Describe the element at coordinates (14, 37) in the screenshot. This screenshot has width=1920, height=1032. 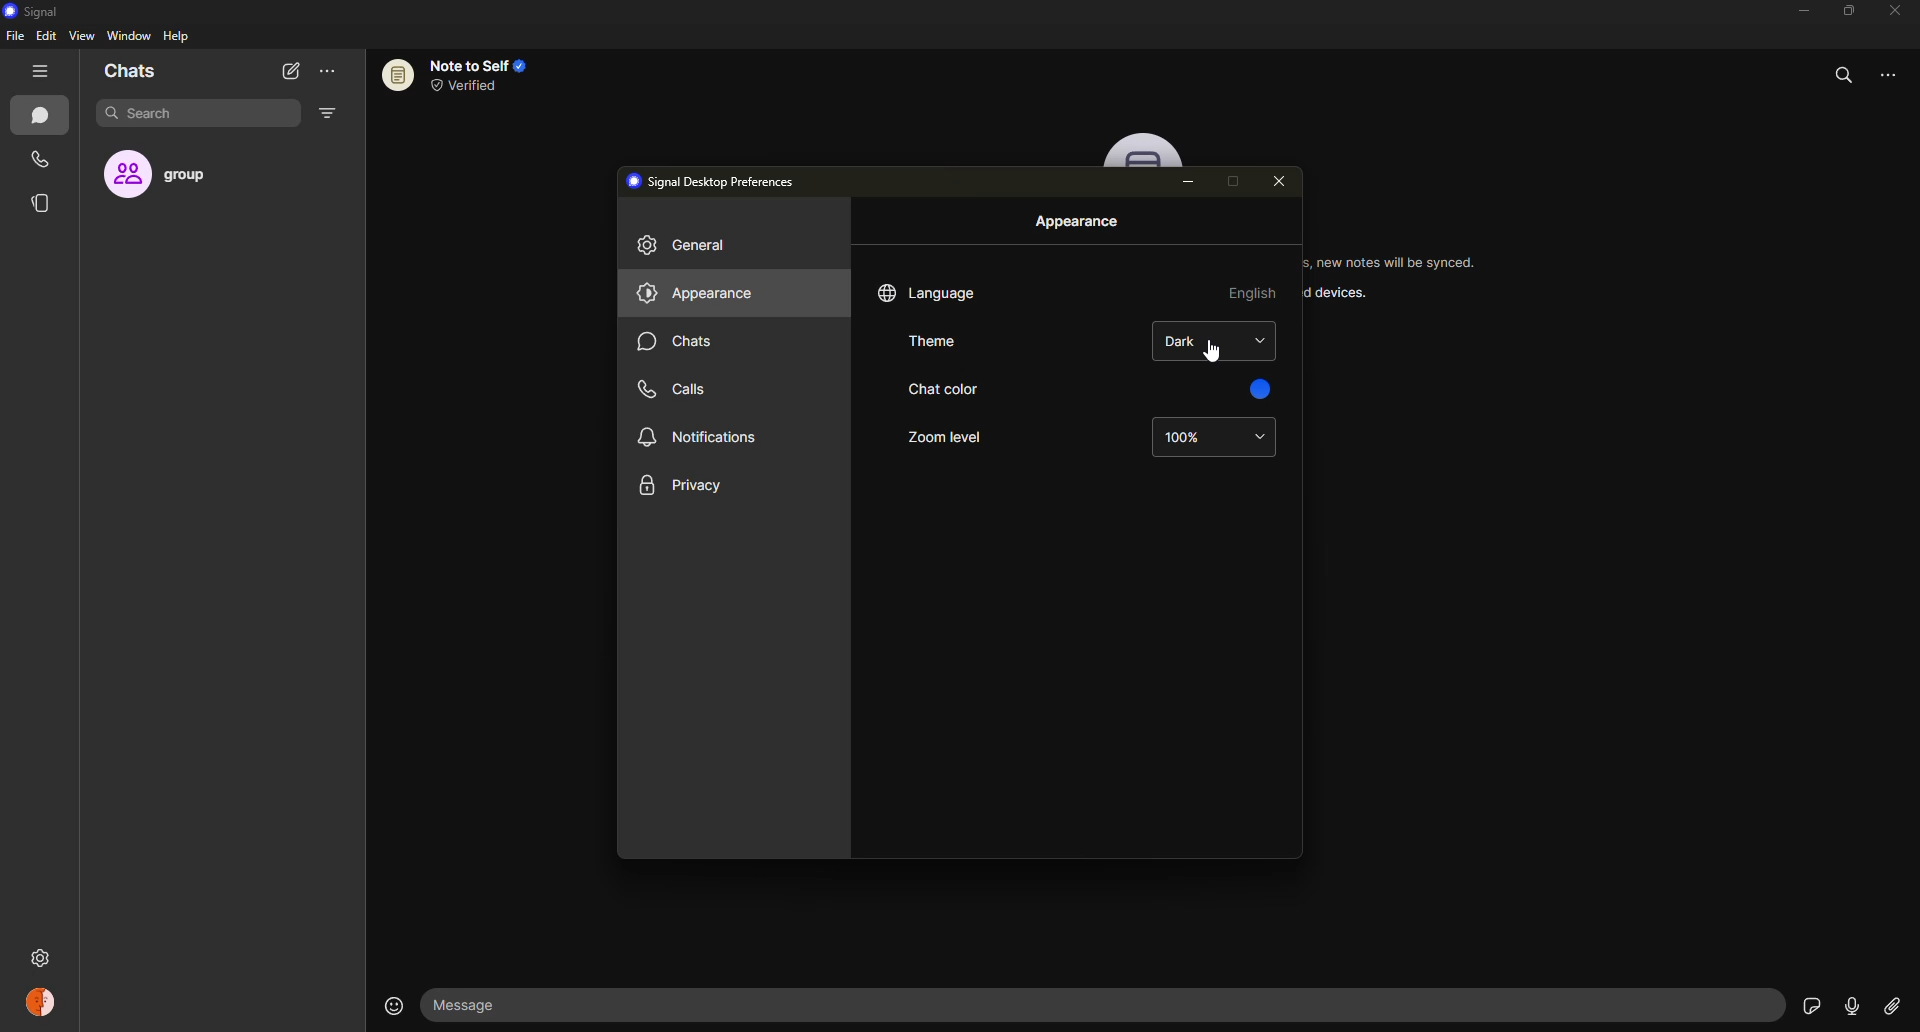
I see `file` at that location.